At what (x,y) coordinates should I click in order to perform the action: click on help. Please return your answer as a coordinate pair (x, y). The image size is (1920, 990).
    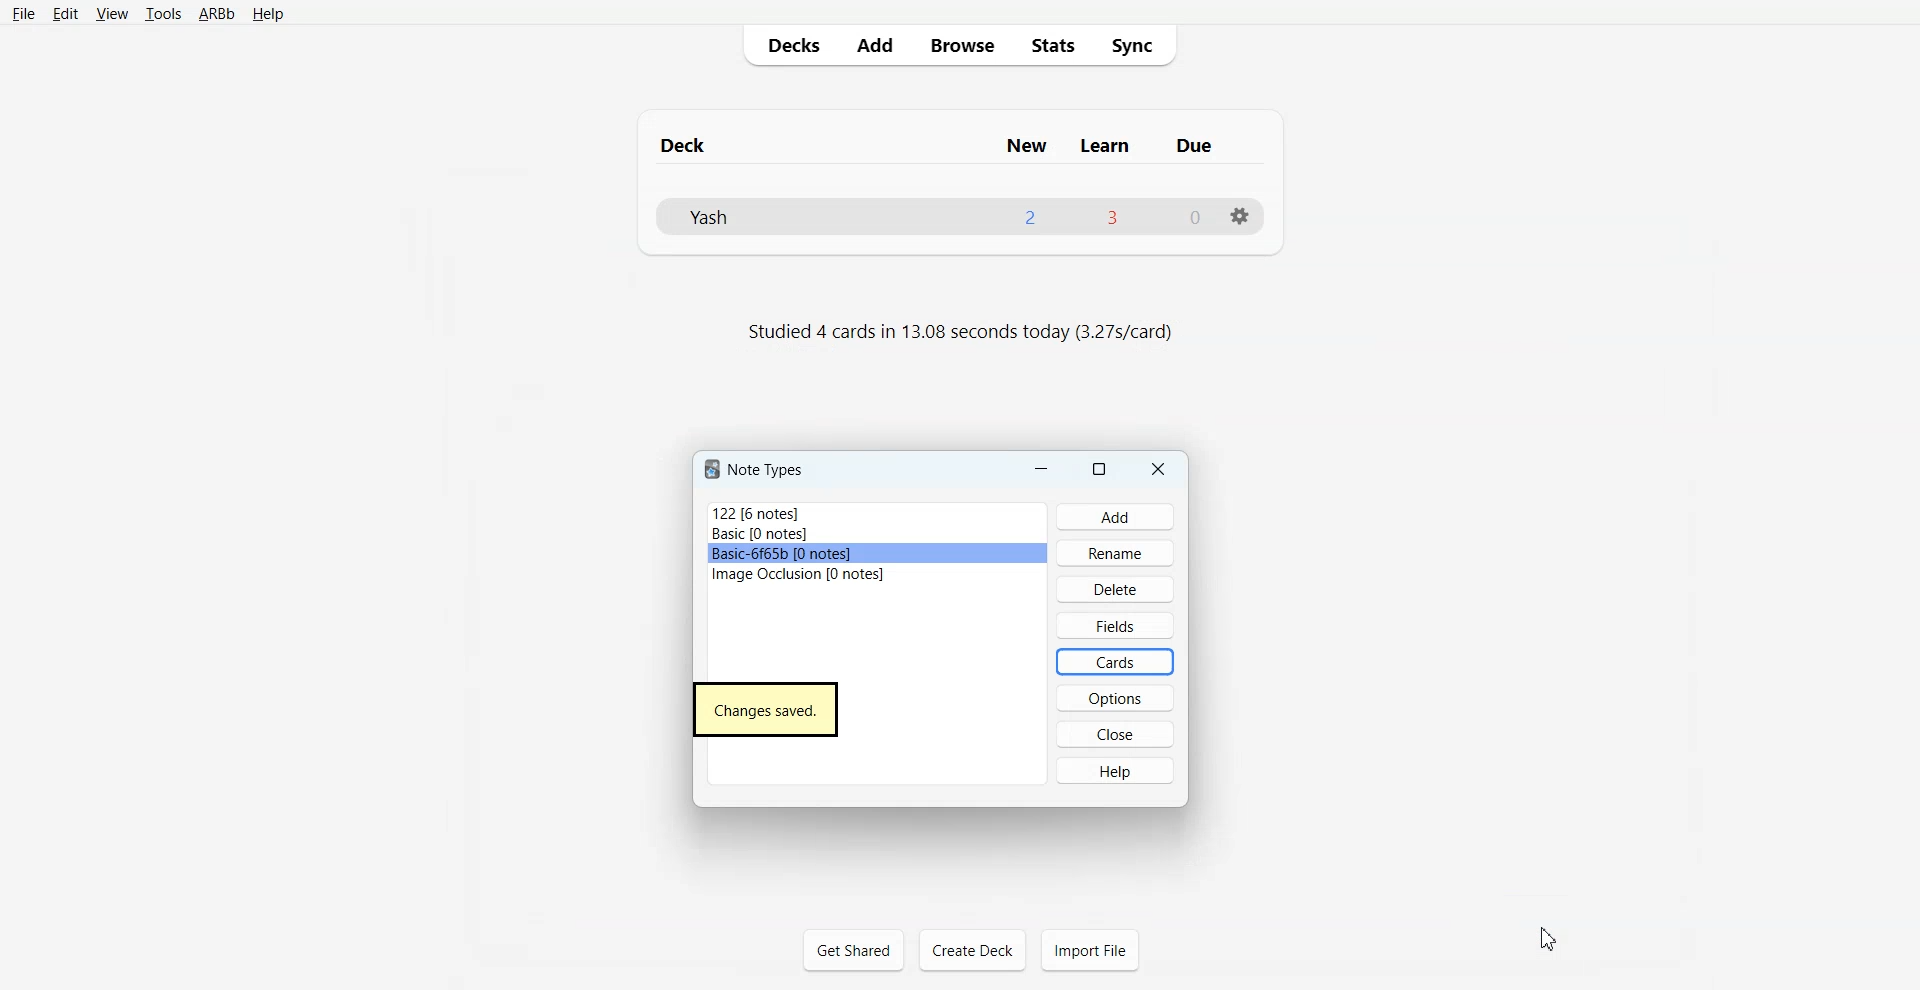
    Looking at the image, I should click on (1120, 775).